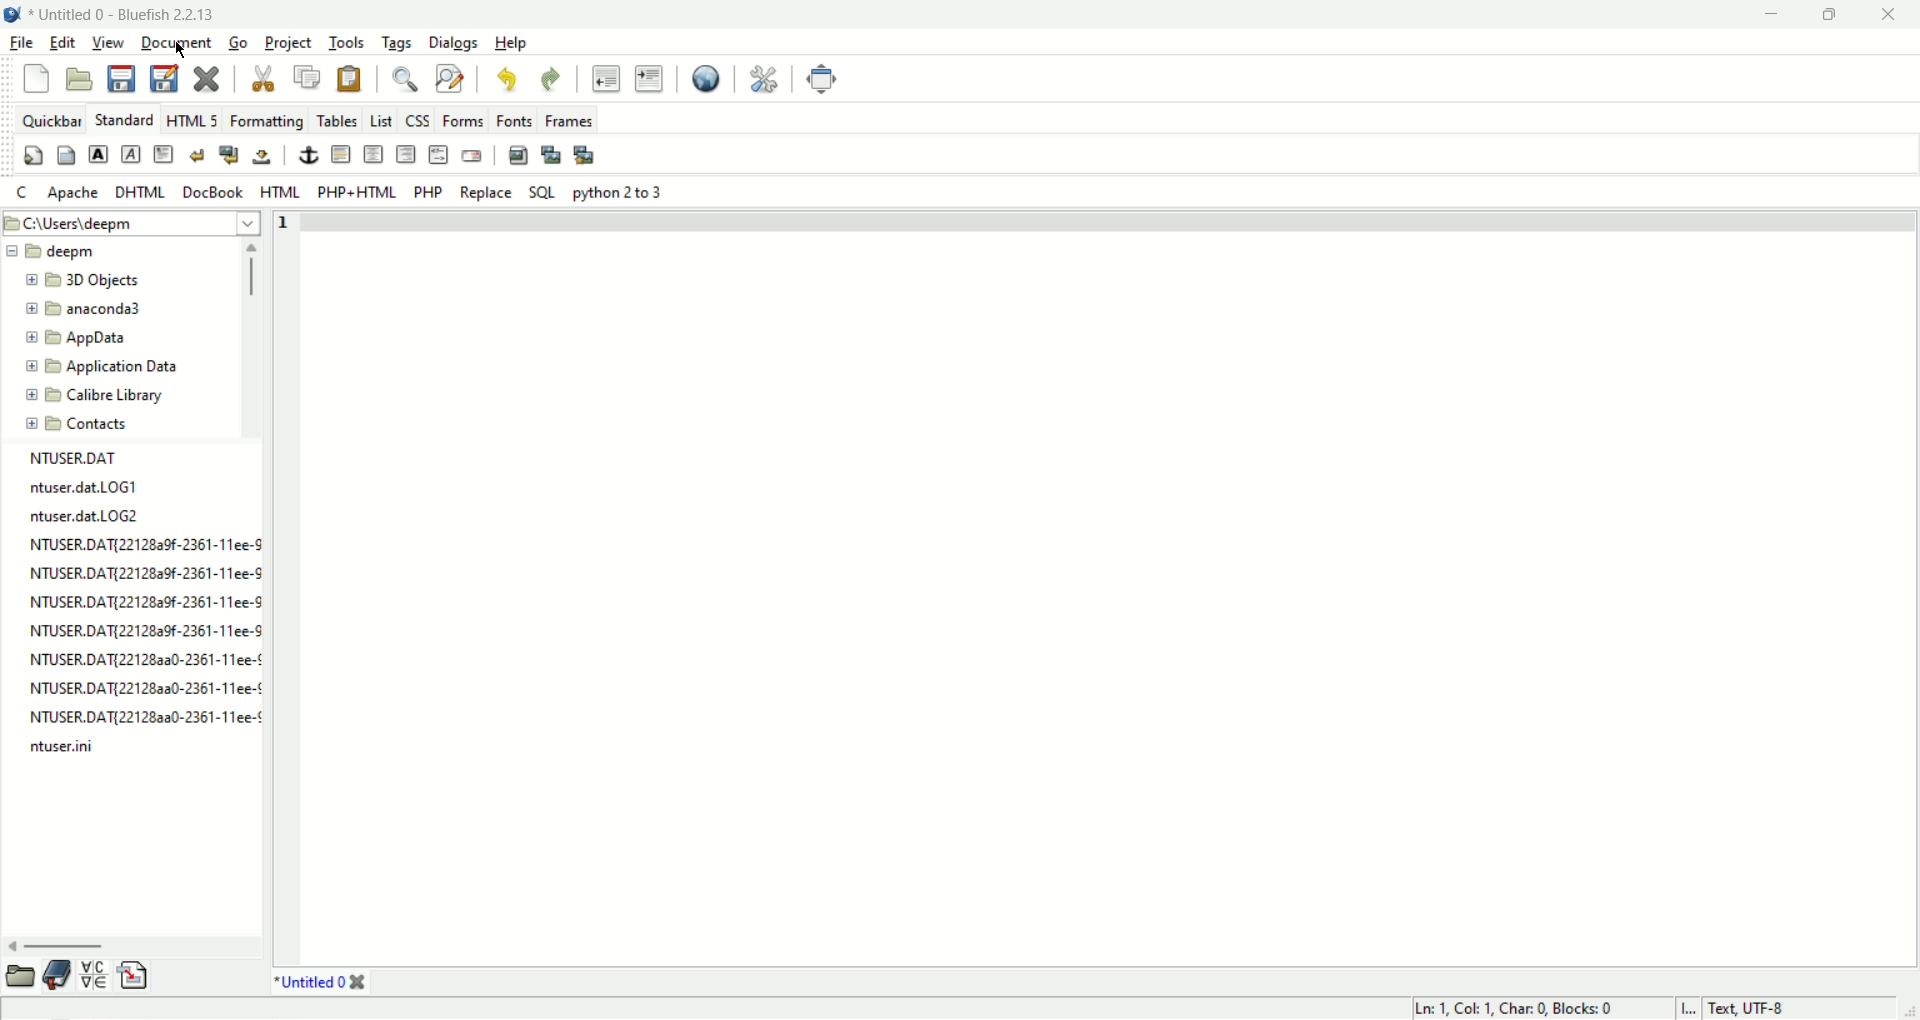 This screenshot has width=1920, height=1020. I want to click on folder name, so click(108, 365).